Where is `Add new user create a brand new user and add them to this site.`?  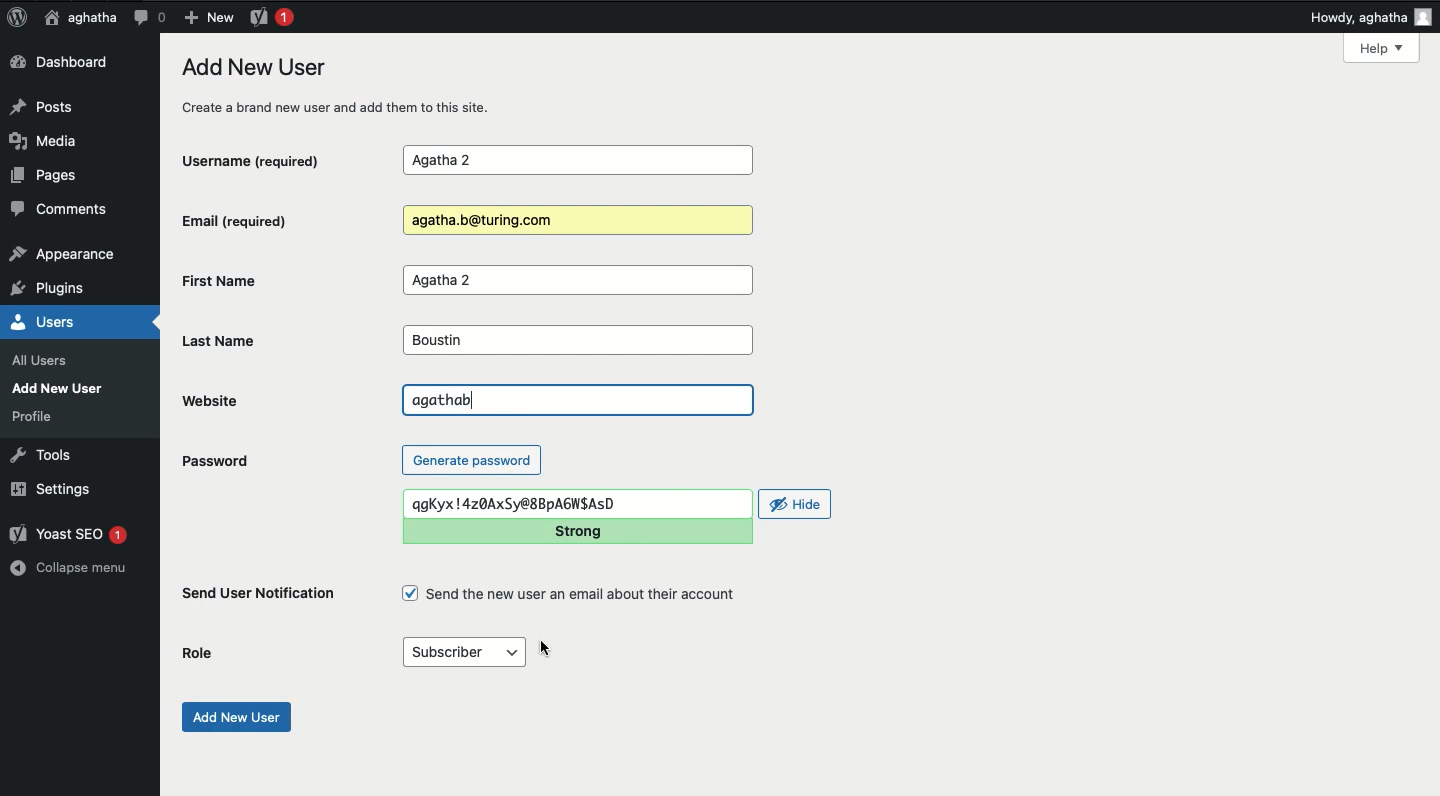
Add new user create a brand new user and add them to this site. is located at coordinates (349, 86).